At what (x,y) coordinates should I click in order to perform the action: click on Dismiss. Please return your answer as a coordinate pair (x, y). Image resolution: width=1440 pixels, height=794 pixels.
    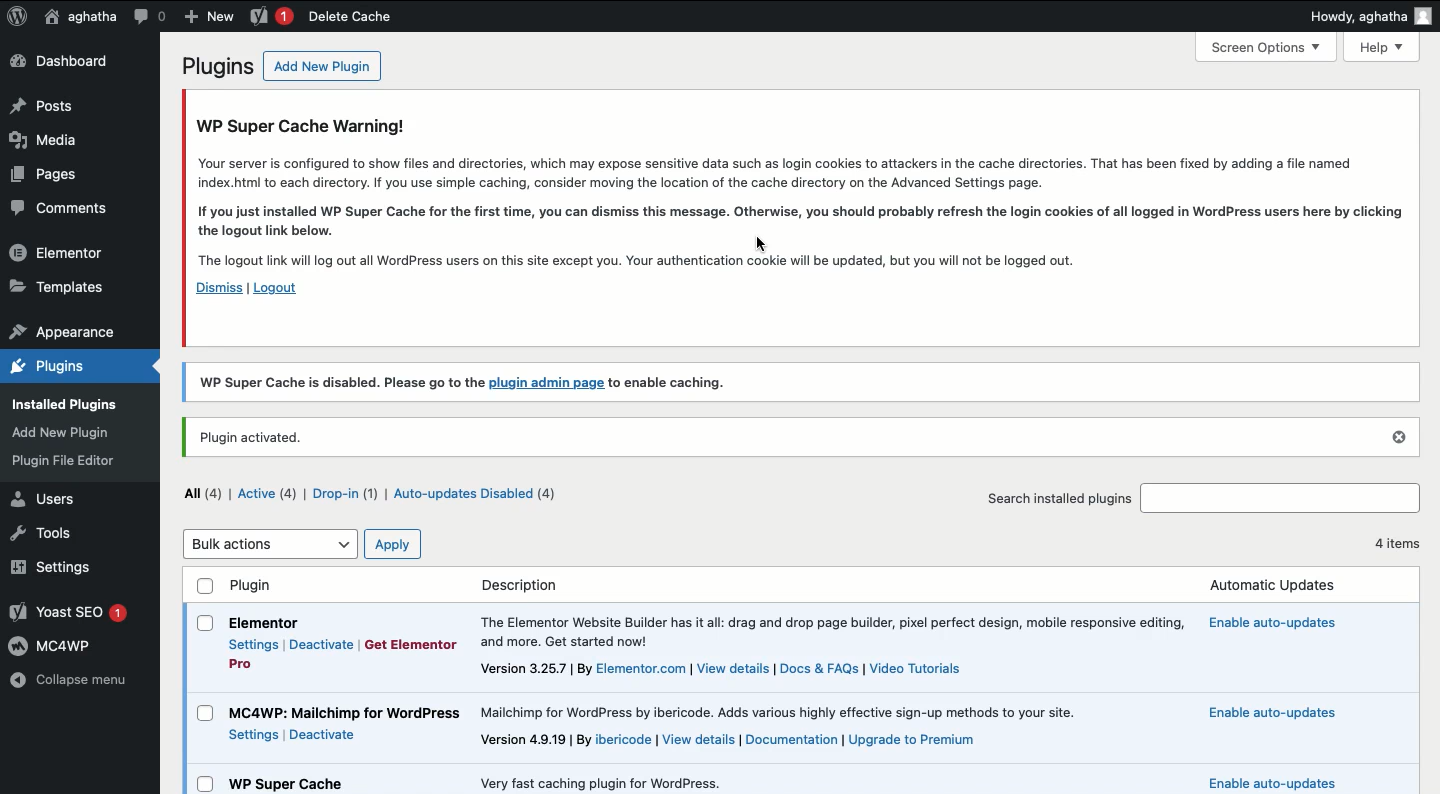
    Looking at the image, I should click on (216, 289).